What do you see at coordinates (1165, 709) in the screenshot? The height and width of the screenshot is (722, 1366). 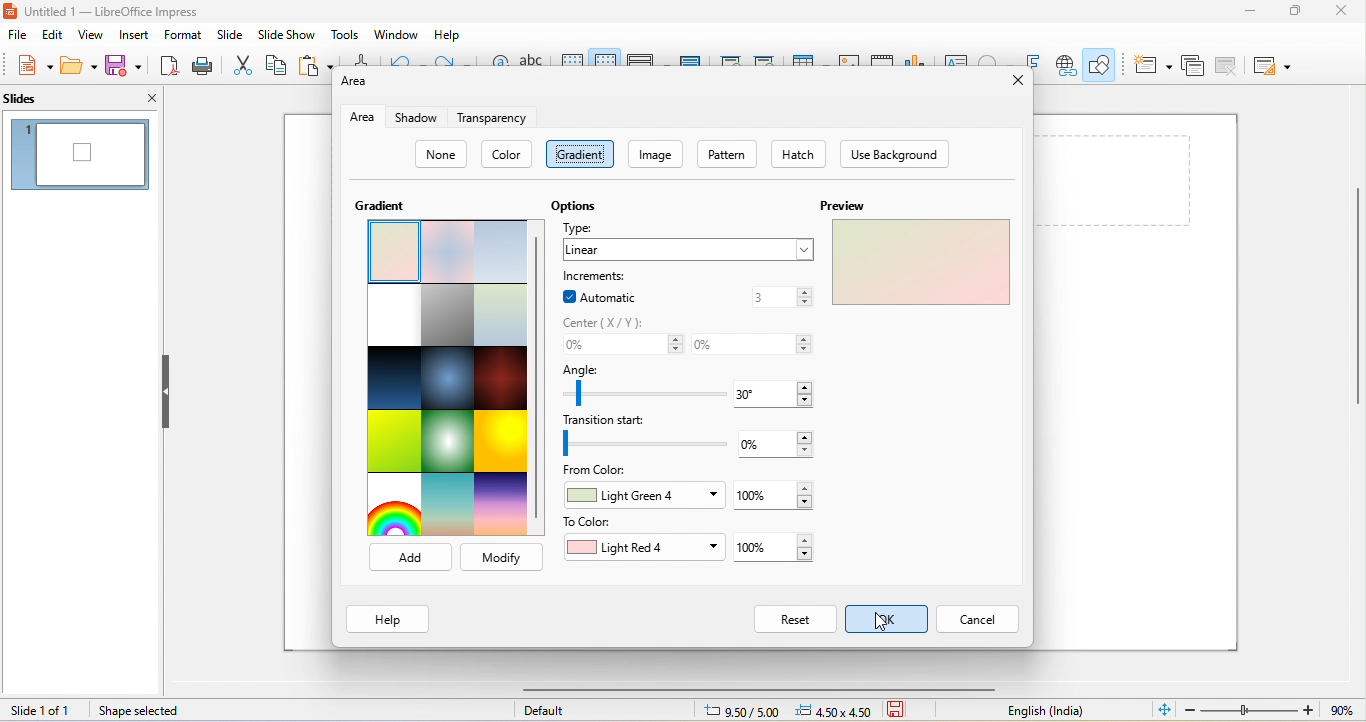 I see `fit to current window` at bounding box center [1165, 709].